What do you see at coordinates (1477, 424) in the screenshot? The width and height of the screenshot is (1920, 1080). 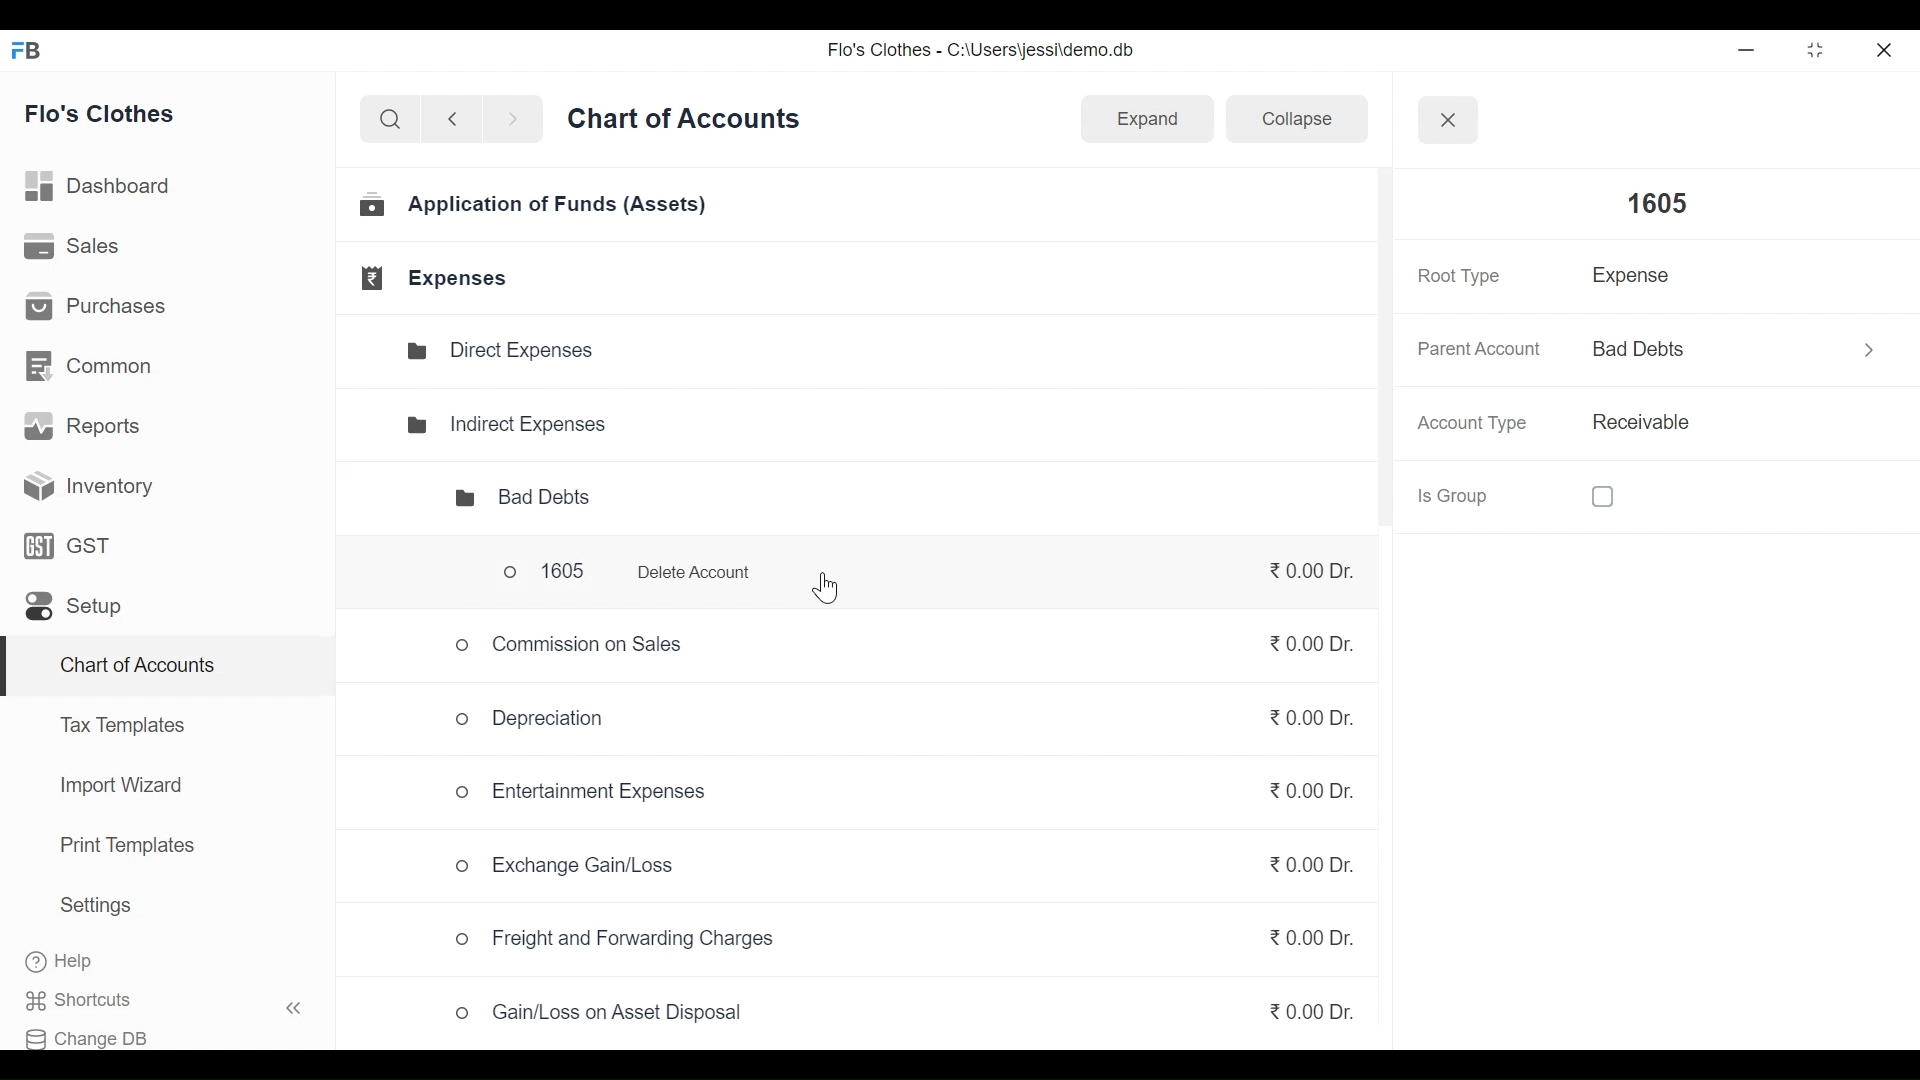 I see `Account Type` at bounding box center [1477, 424].